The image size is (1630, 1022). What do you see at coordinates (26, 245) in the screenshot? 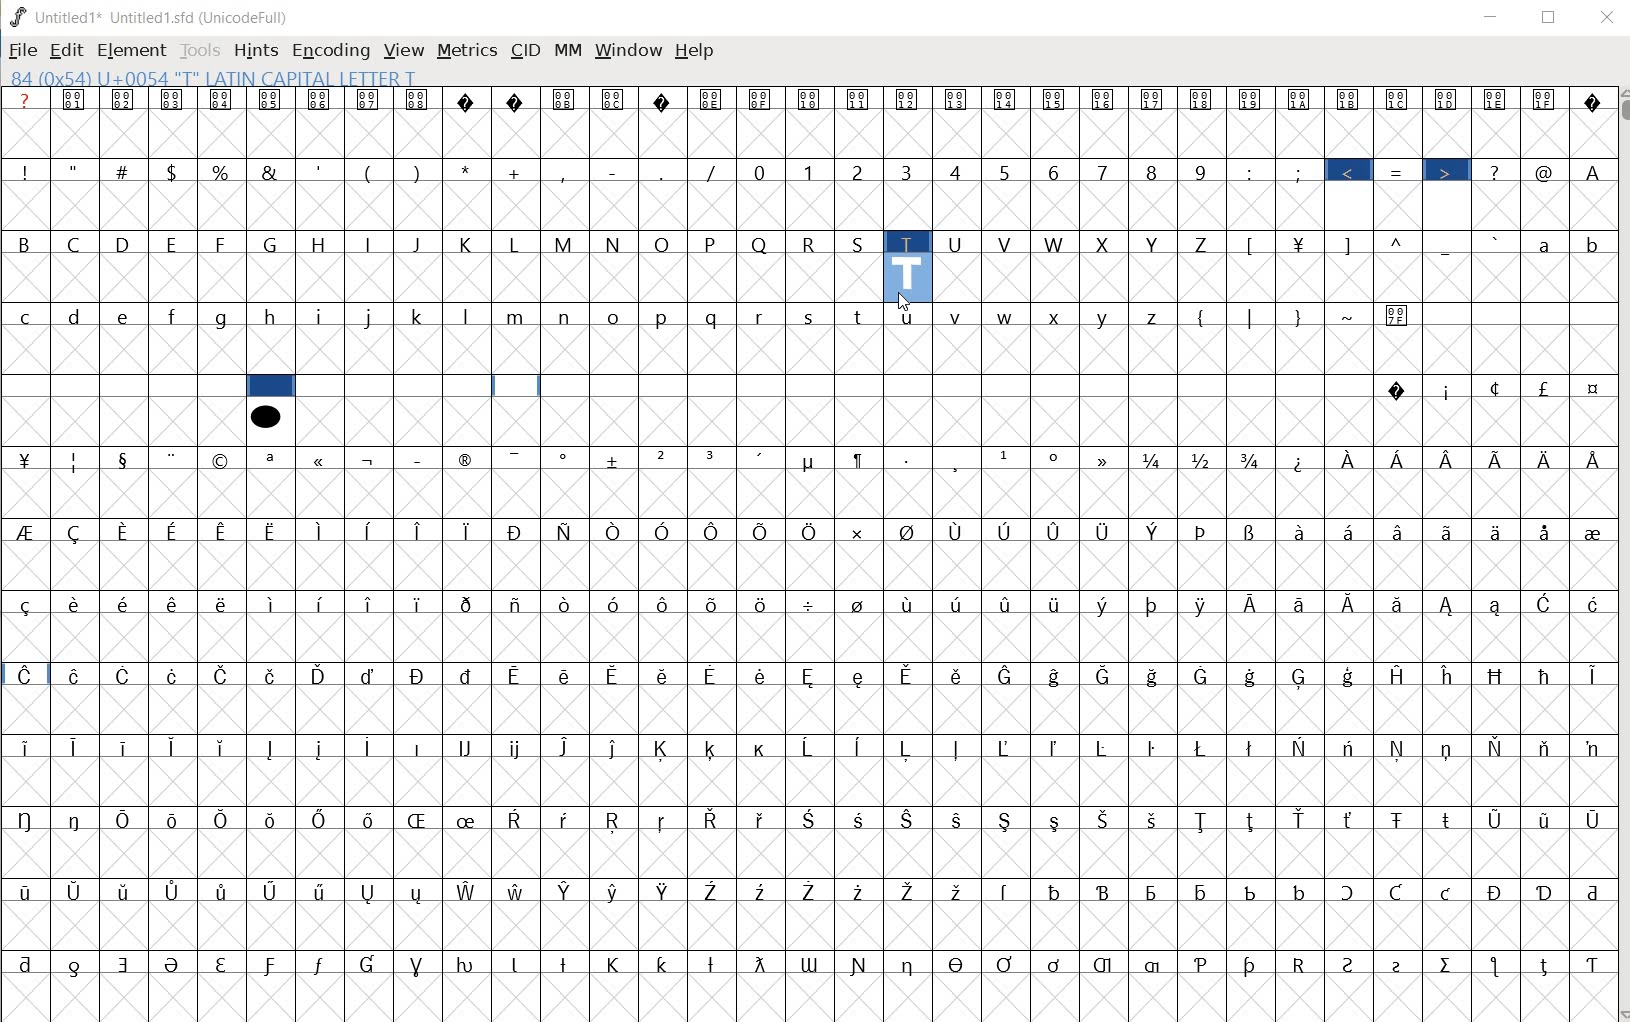
I see `B` at bounding box center [26, 245].